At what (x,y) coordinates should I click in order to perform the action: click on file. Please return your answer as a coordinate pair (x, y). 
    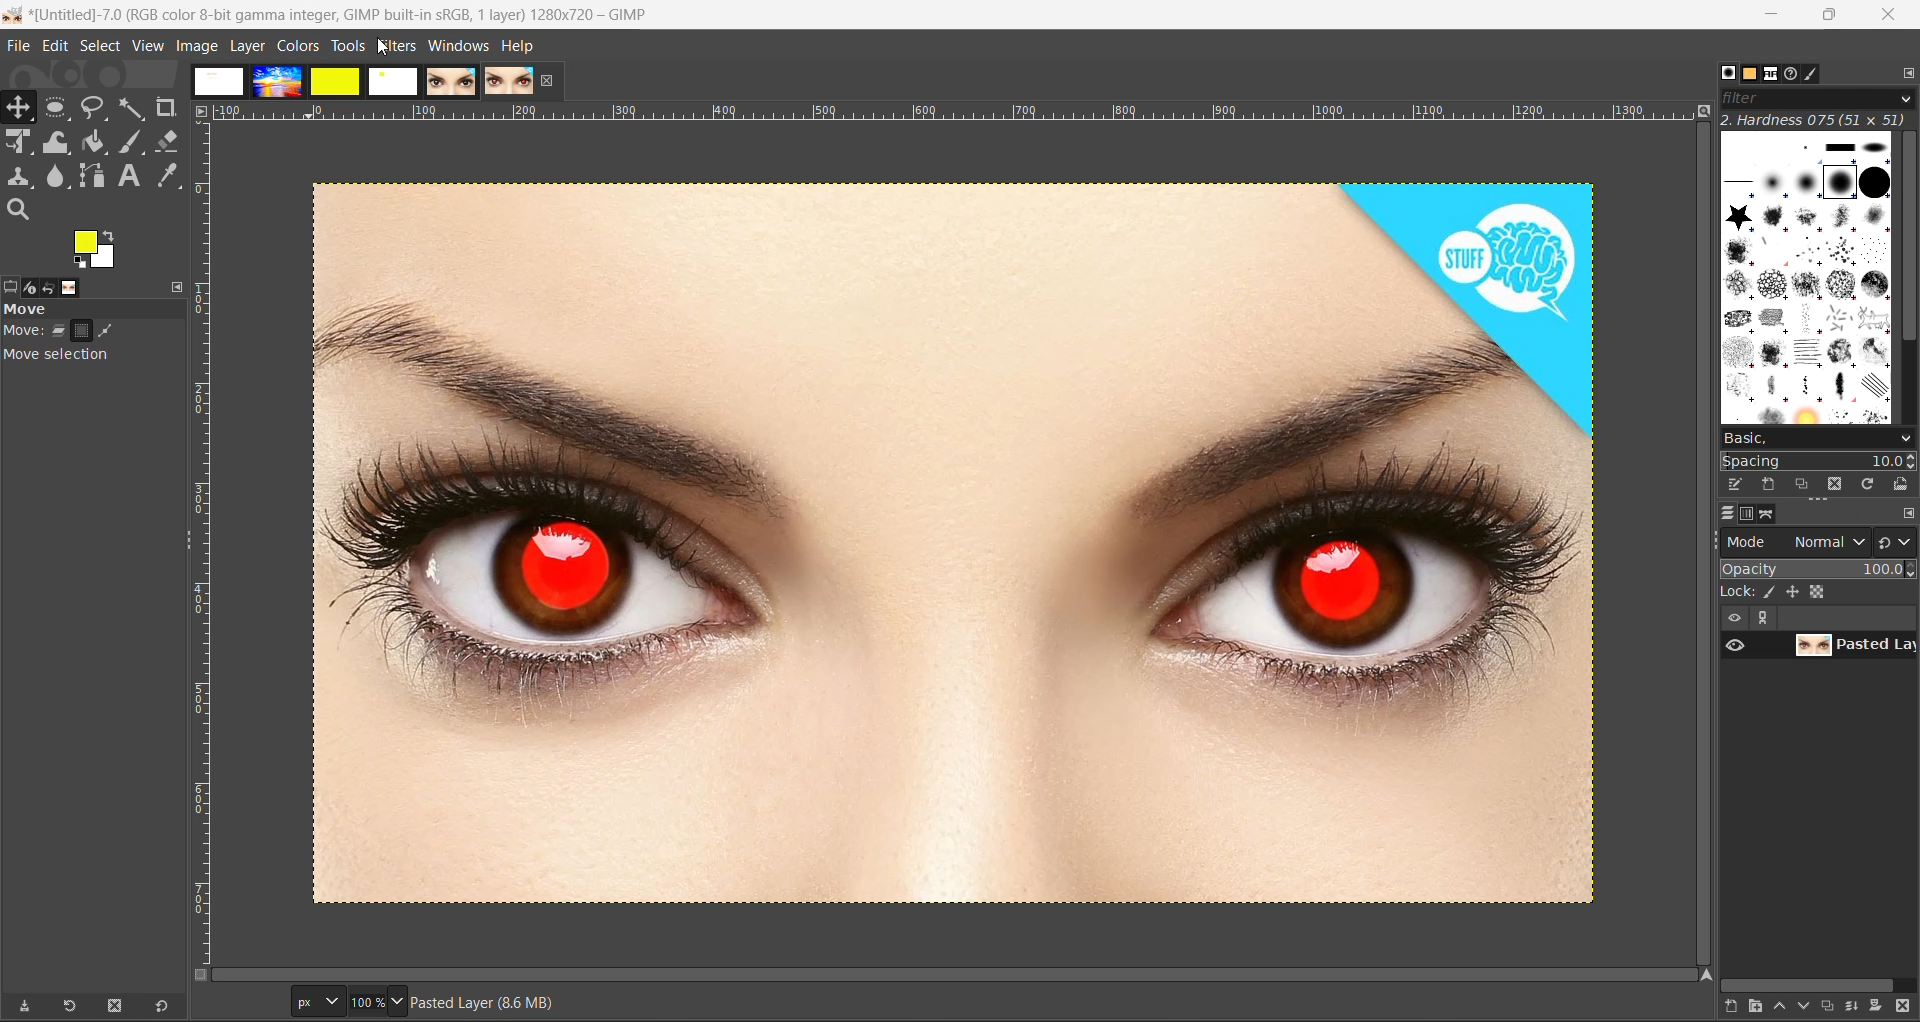
    Looking at the image, I should click on (14, 46).